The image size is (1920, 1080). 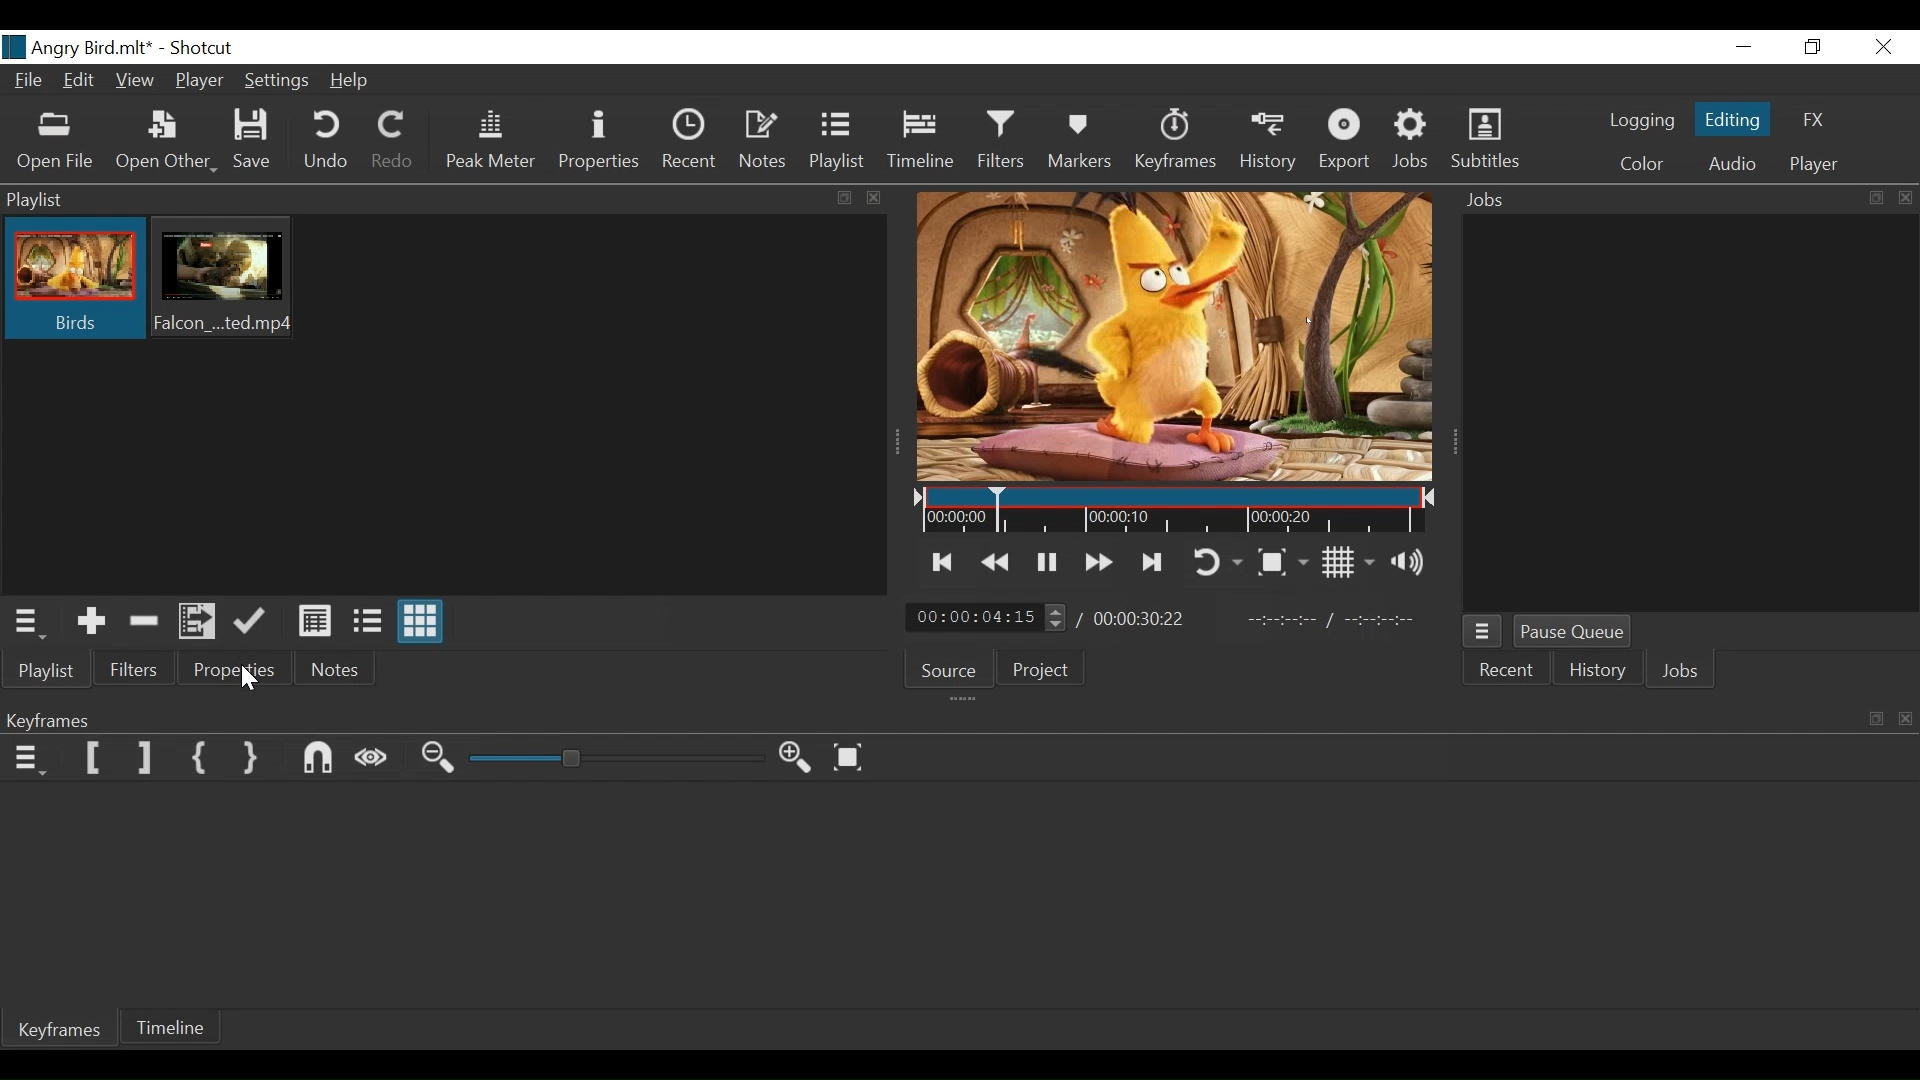 I want to click on Set Filter First, so click(x=92, y=759).